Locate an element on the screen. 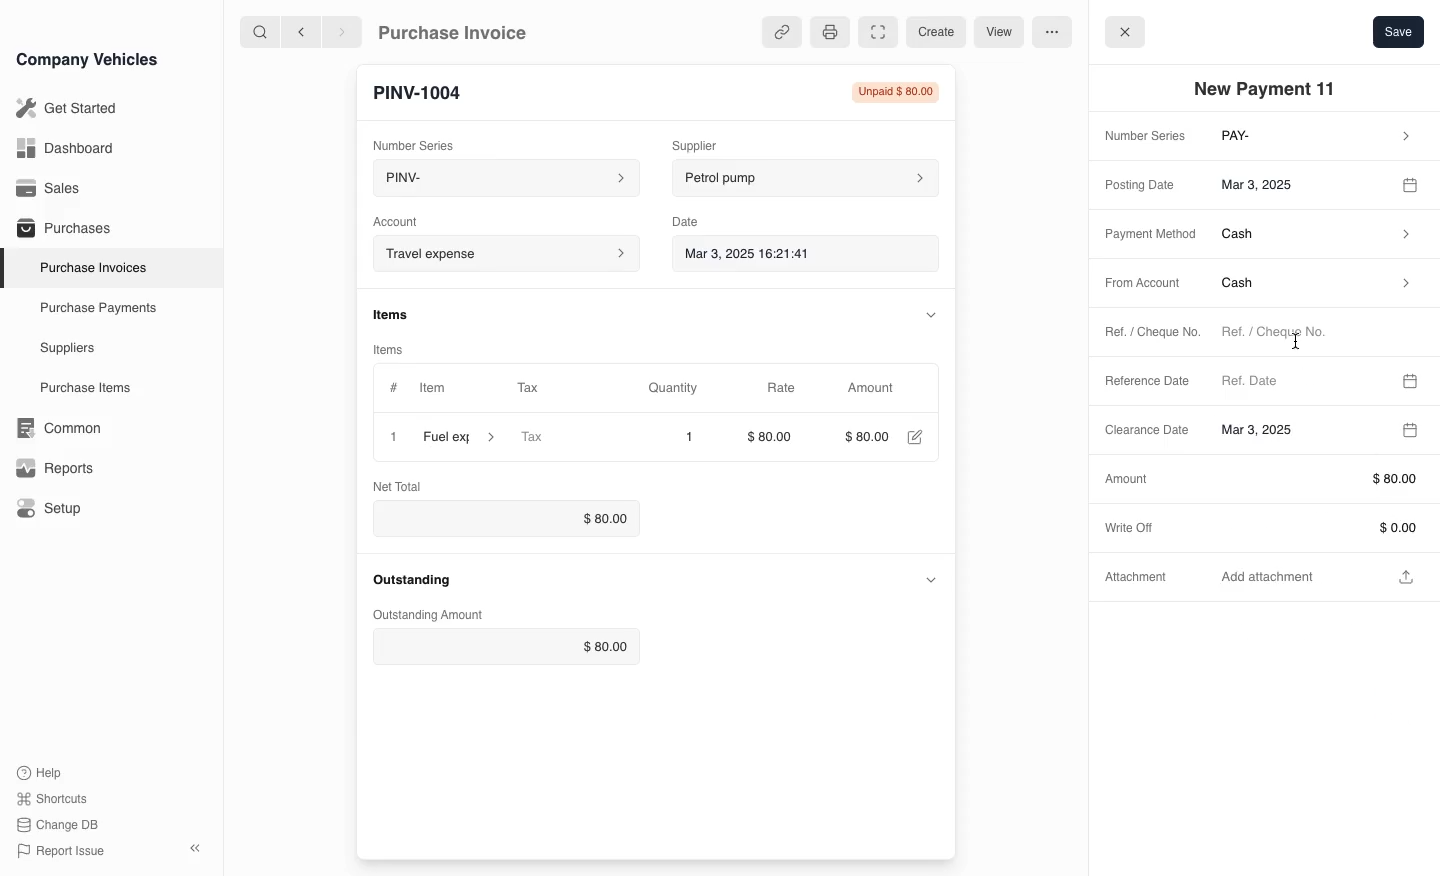  Item is located at coordinates (419, 389).